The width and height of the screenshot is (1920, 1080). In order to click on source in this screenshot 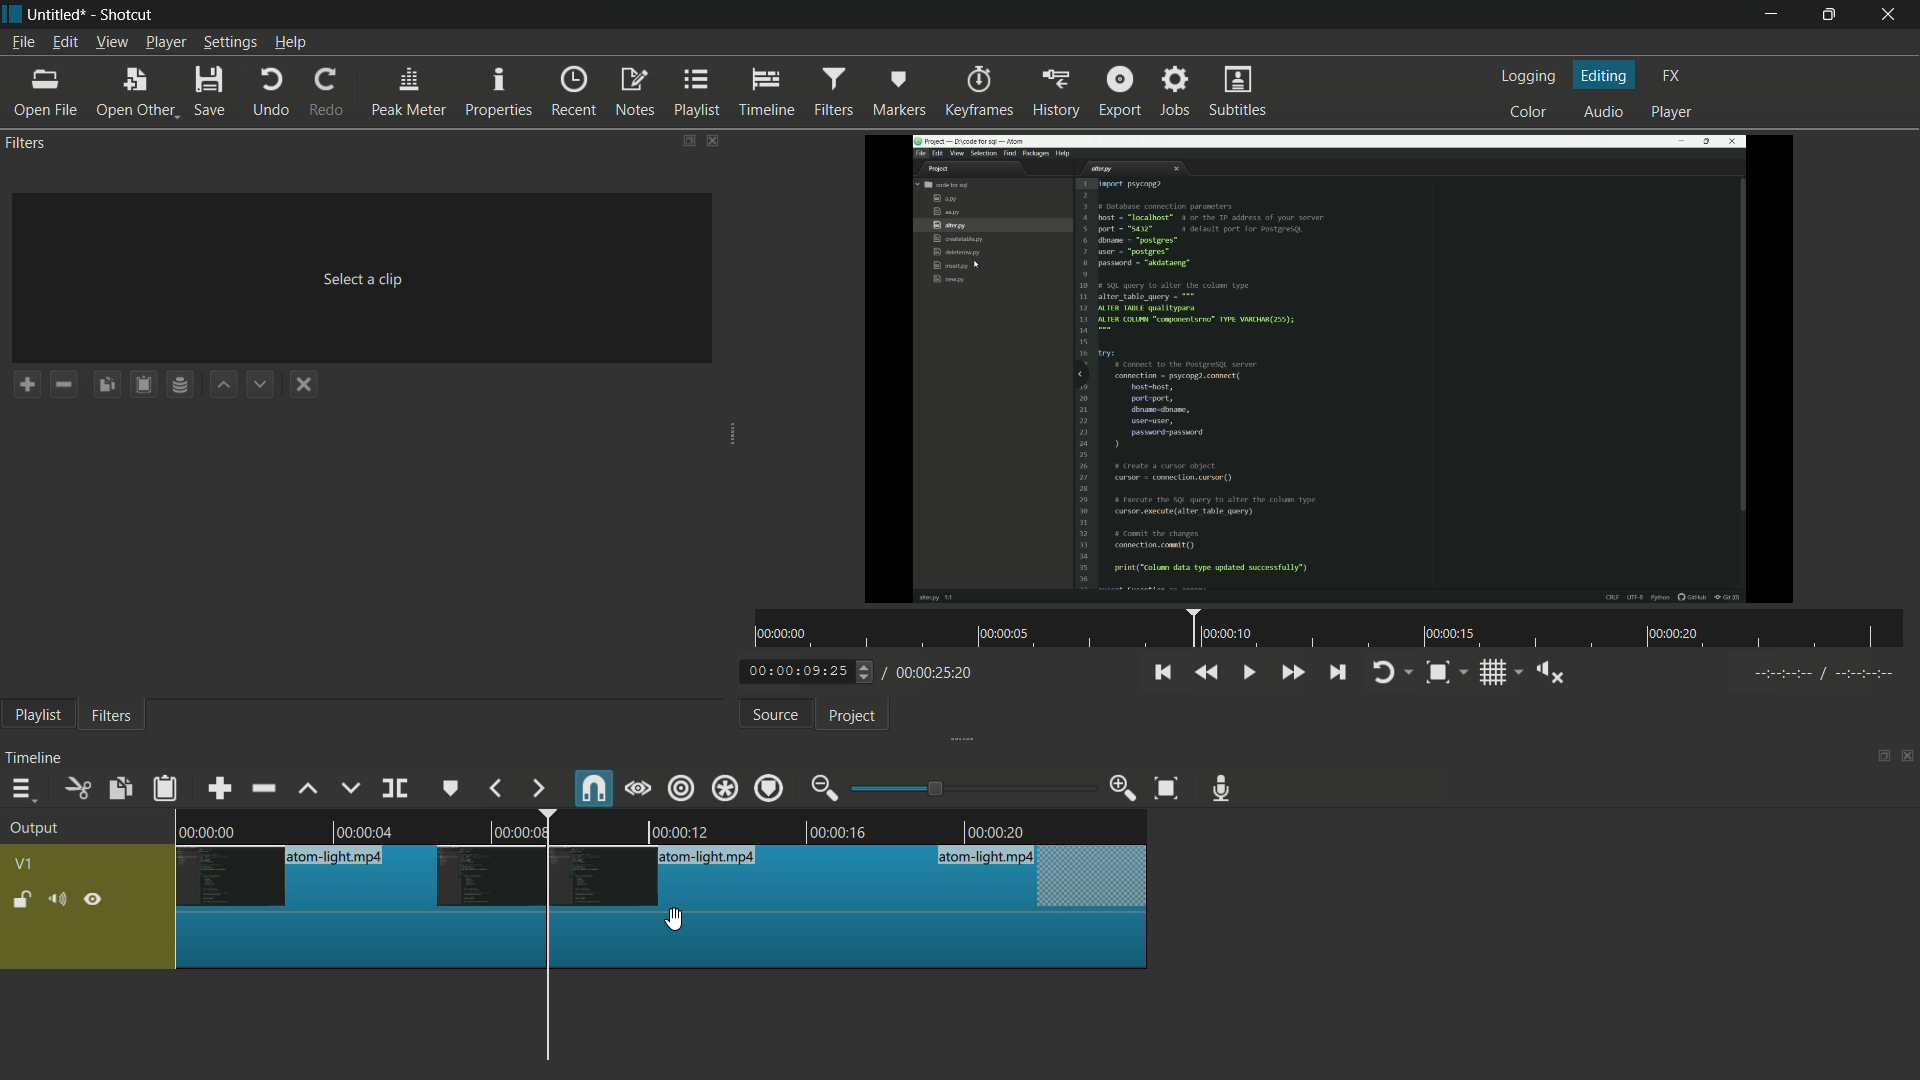, I will do `click(776, 715)`.